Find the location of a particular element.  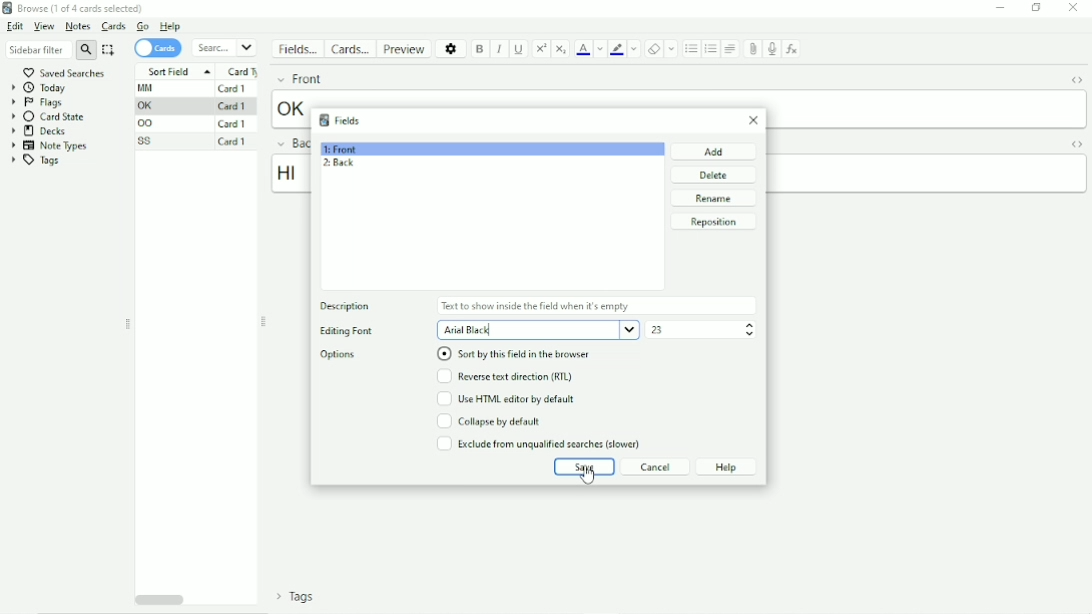

Delete is located at coordinates (715, 174).